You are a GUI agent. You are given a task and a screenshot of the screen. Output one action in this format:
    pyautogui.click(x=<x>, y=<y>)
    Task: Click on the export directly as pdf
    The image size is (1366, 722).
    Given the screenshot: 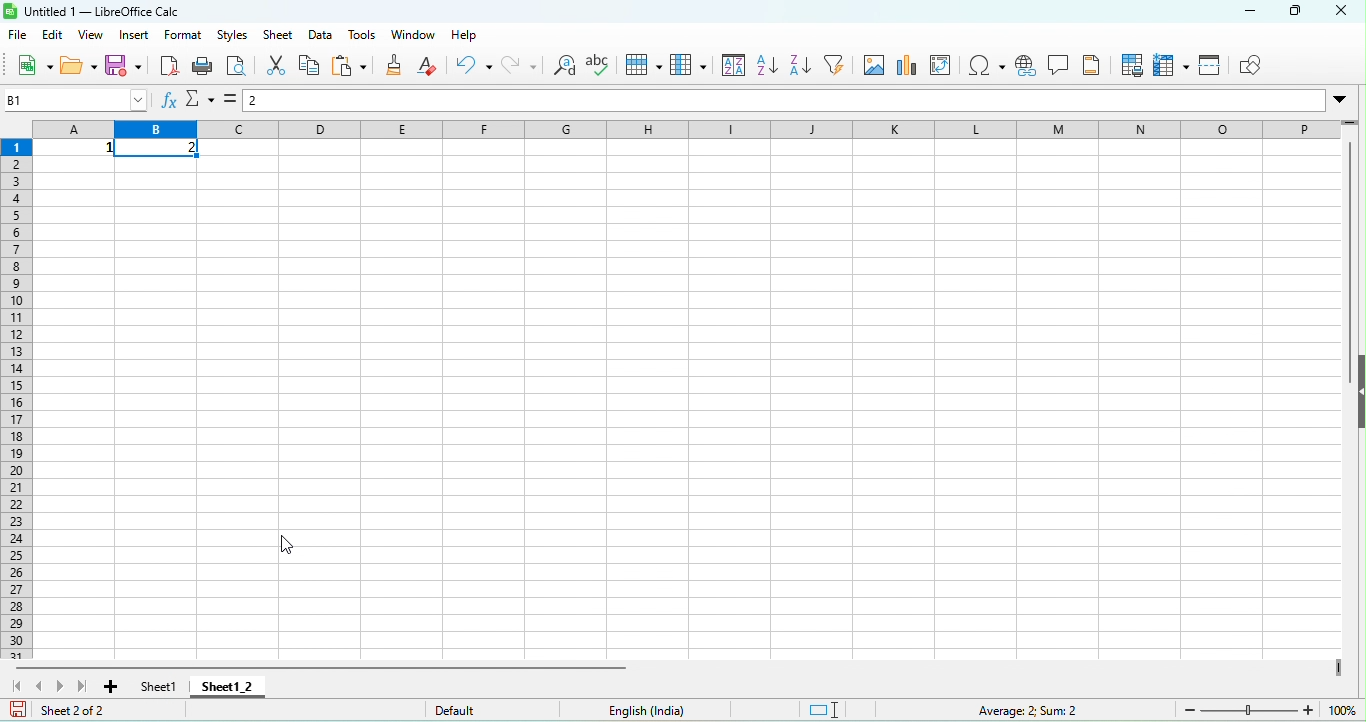 What is the action you would take?
    pyautogui.click(x=170, y=66)
    